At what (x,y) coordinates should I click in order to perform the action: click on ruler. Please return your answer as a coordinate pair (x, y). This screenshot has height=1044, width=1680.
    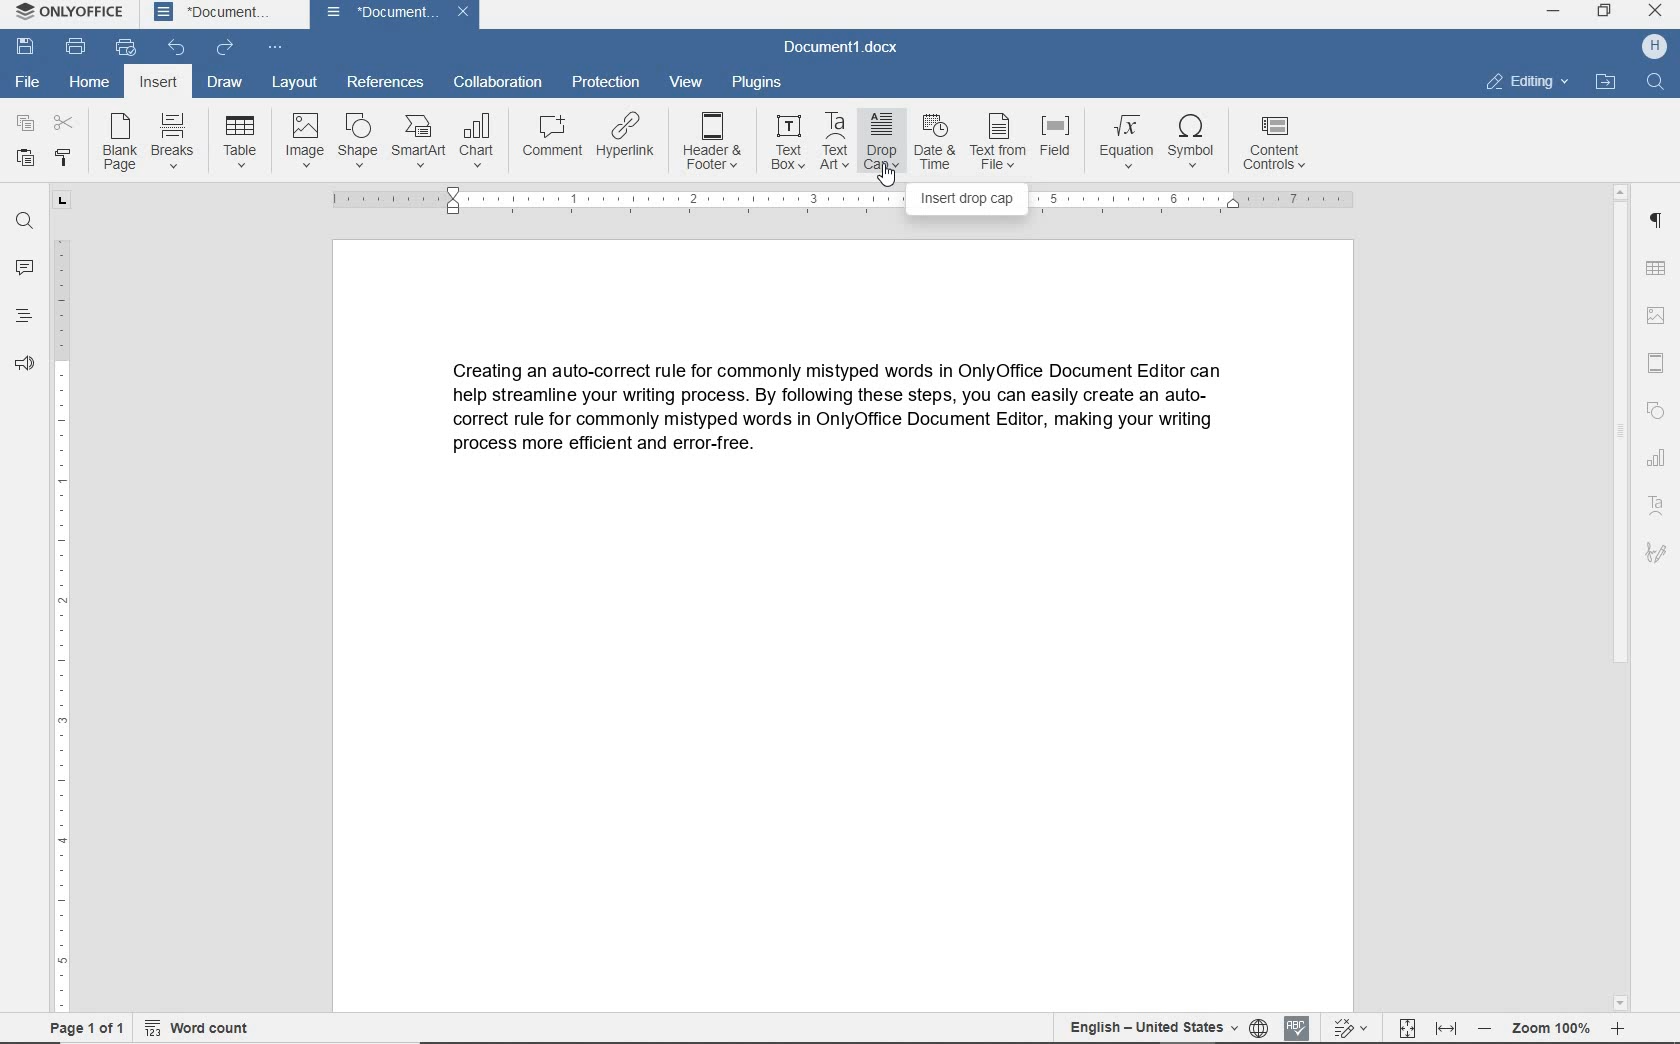
    Looking at the image, I should click on (59, 598).